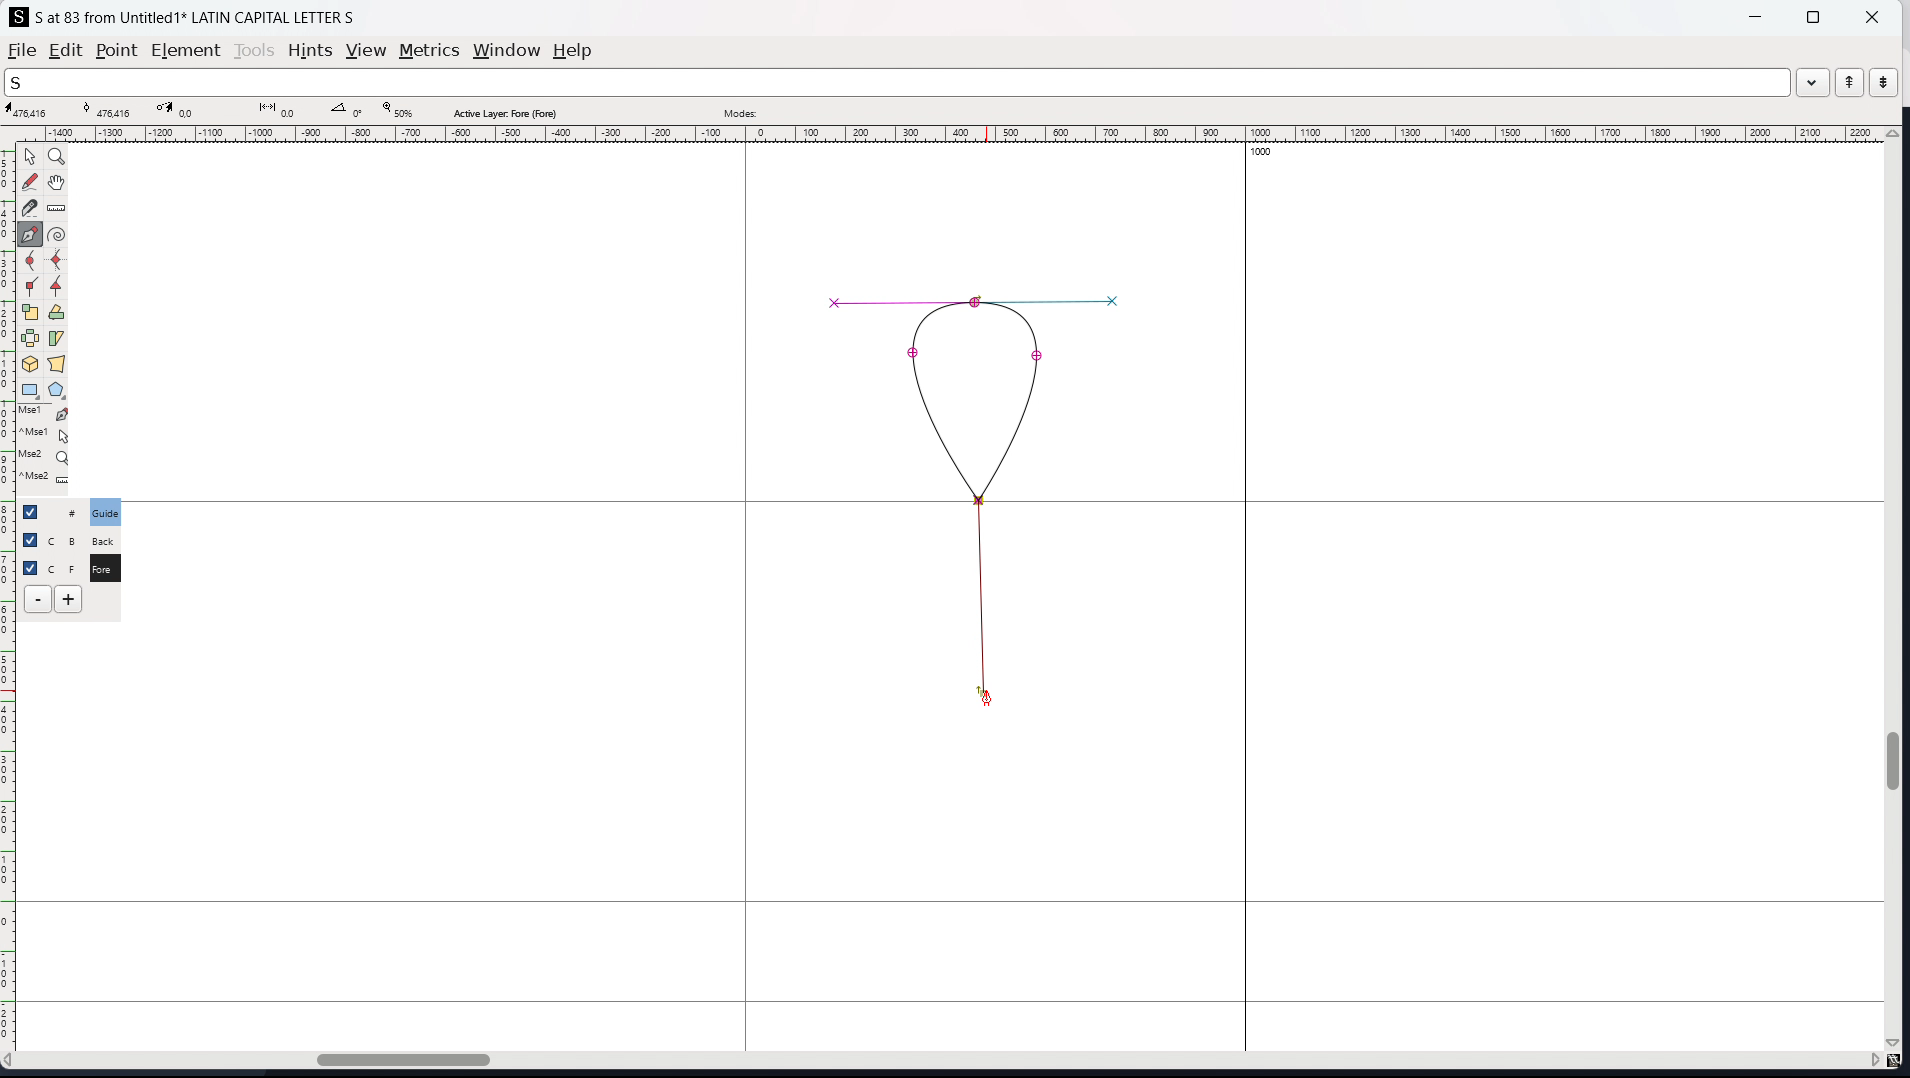 The width and height of the screenshot is (1910, 1078). Describe the element at coordinates (30, 182) in the screenshot. I see `draw a freehand curve` at that location.